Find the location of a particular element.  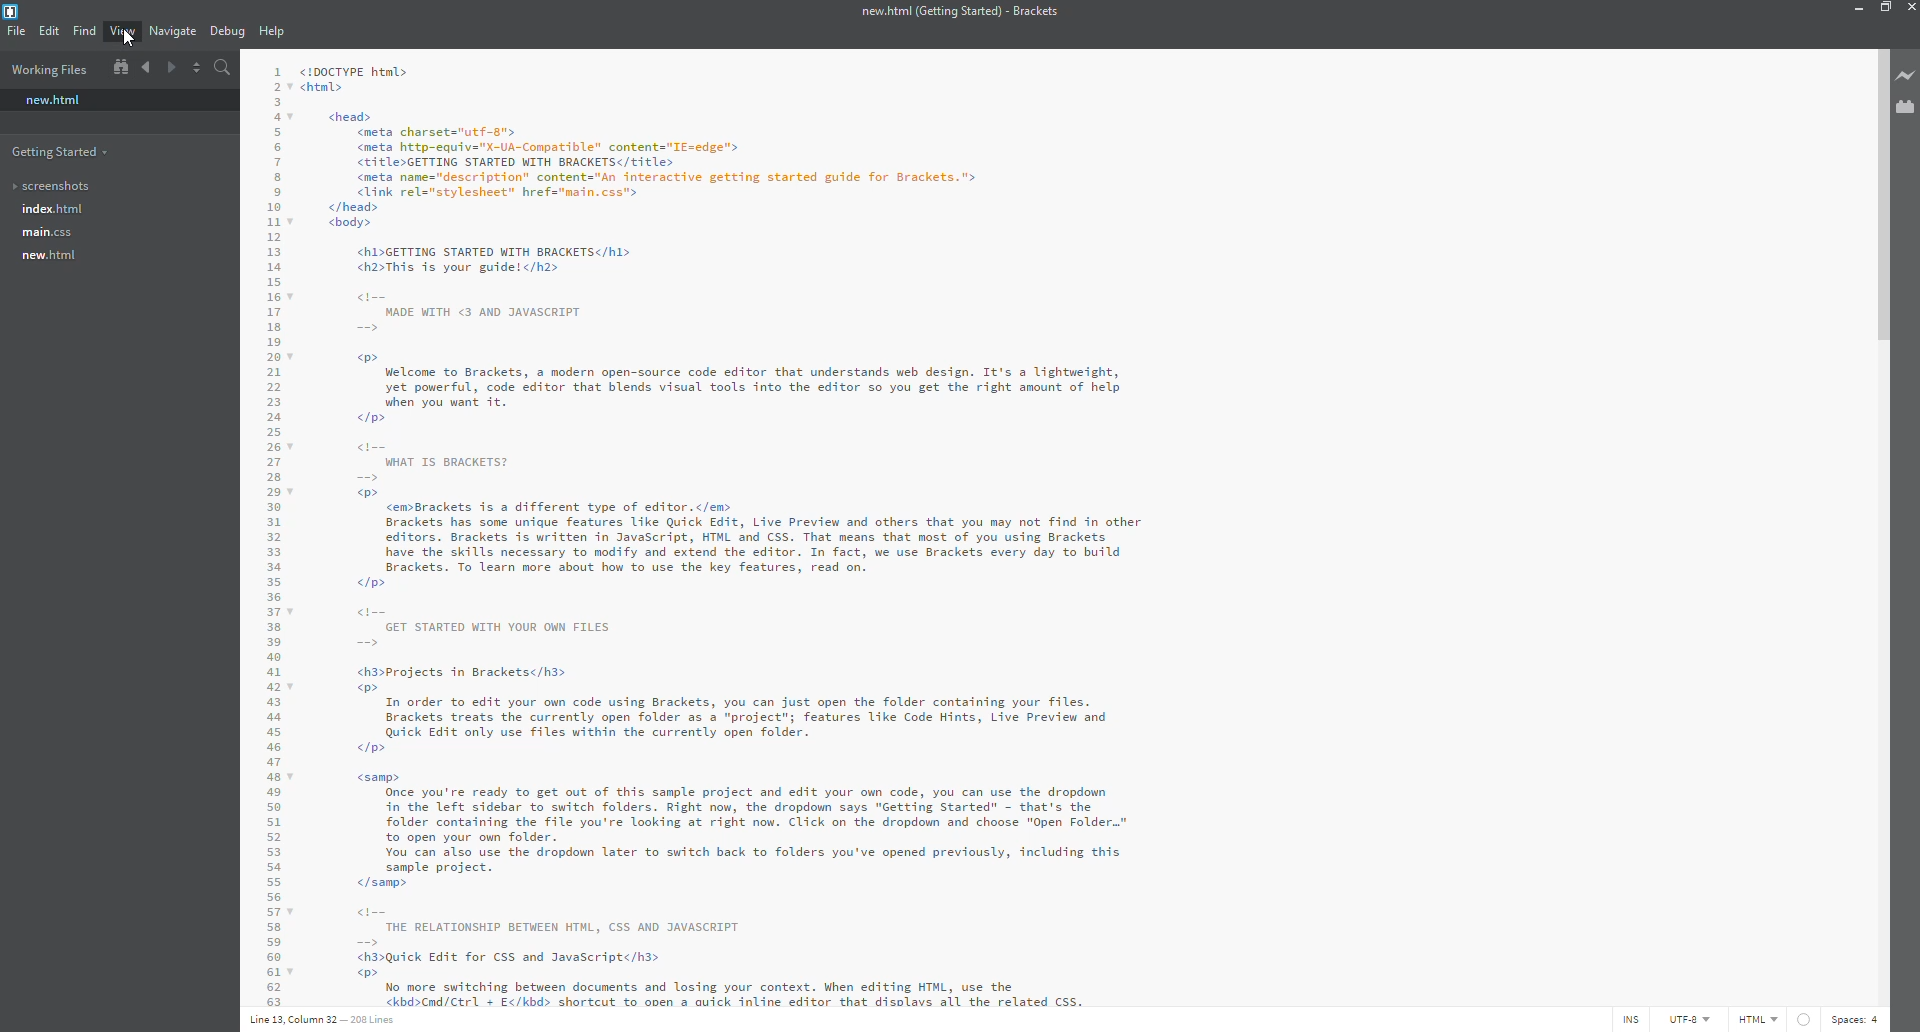

live preview is located at coordinates (1907, 74).